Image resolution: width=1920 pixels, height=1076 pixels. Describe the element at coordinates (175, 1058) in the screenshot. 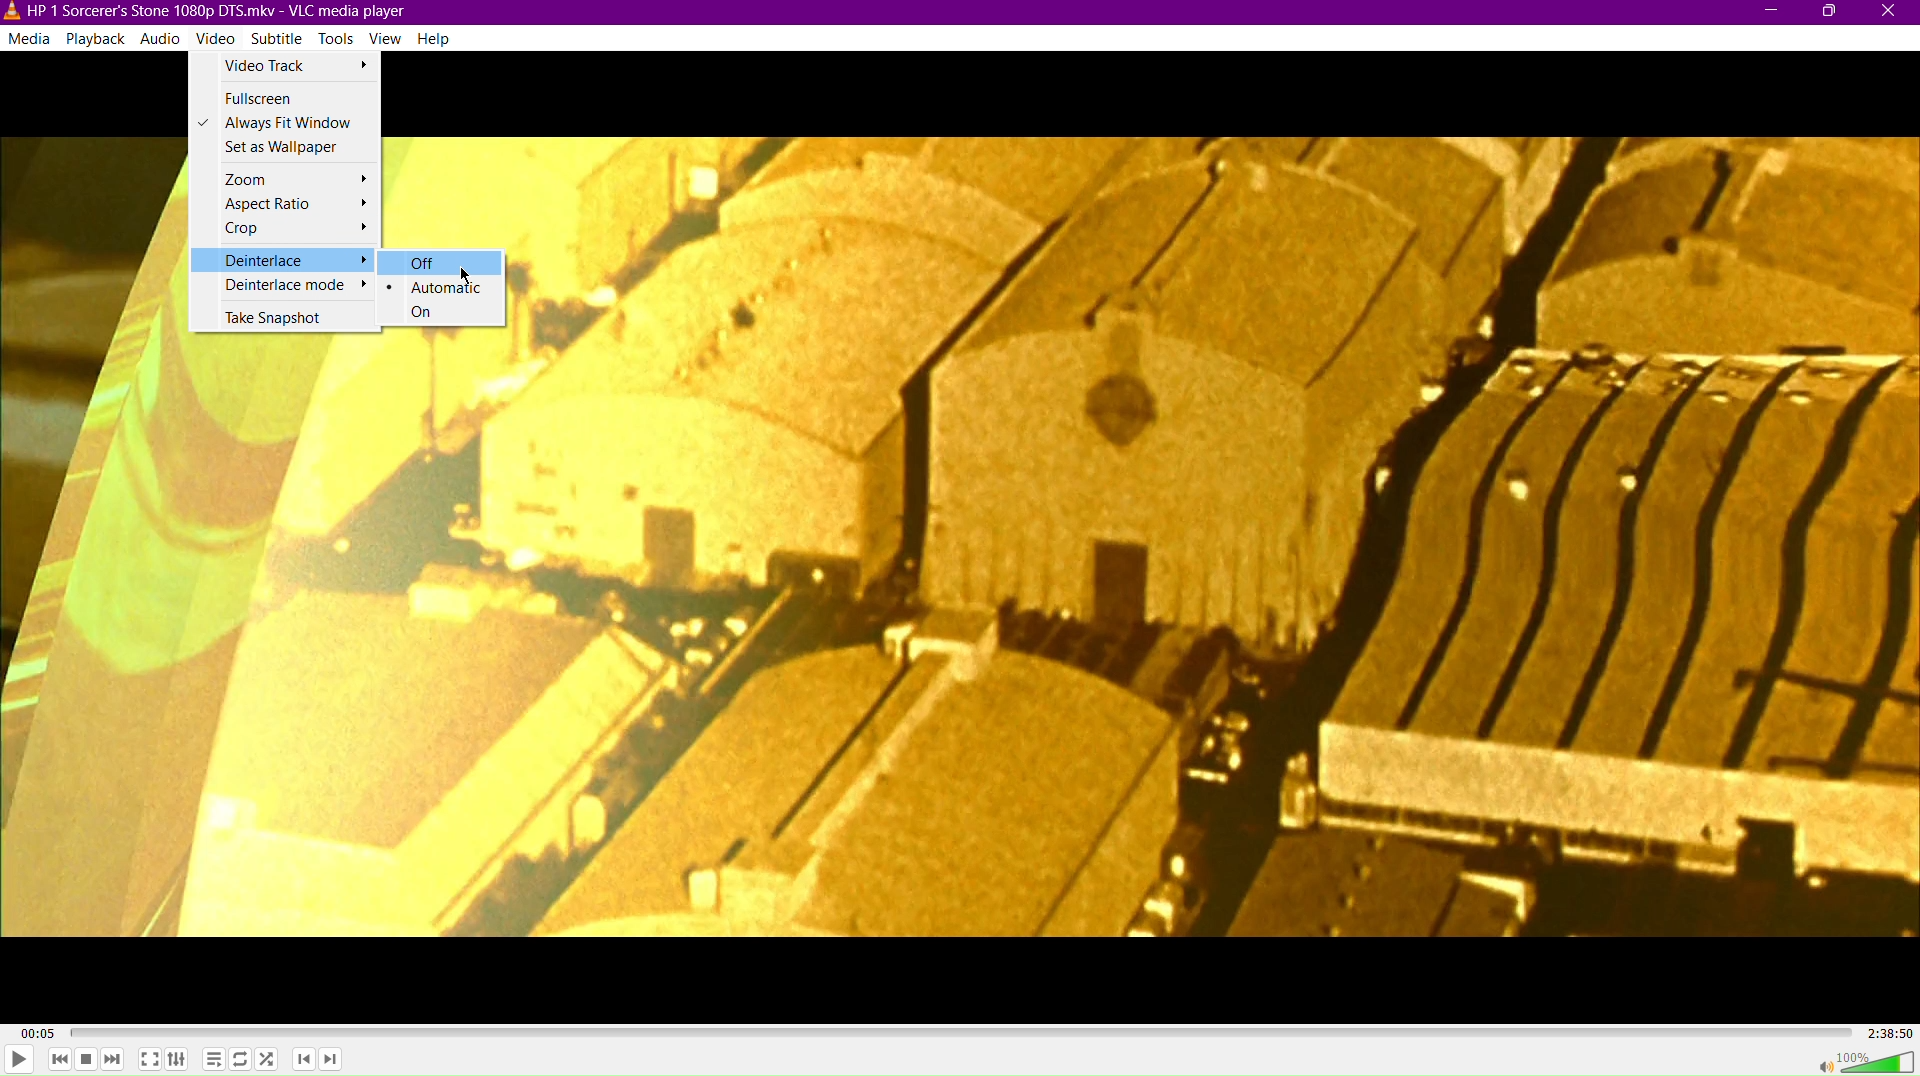

I see `Extended Settings` at that location.